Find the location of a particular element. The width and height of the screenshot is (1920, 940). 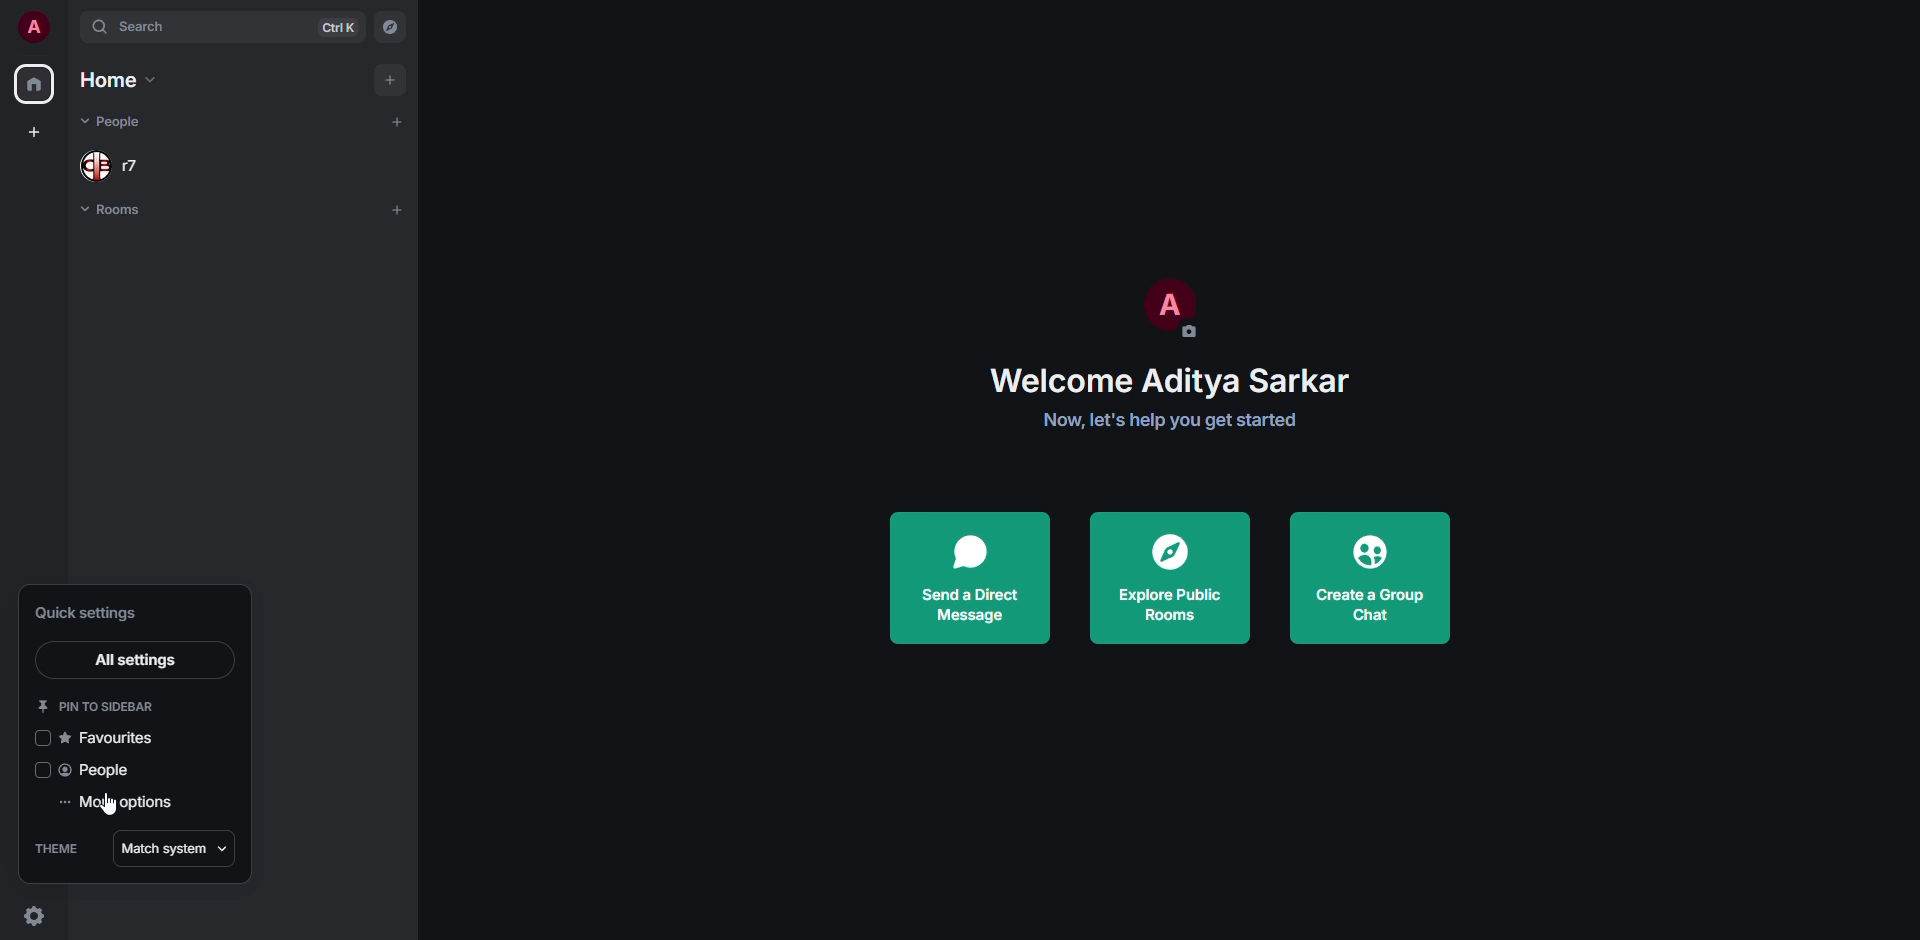

create a group chat is located at coordinates (1376, 576).